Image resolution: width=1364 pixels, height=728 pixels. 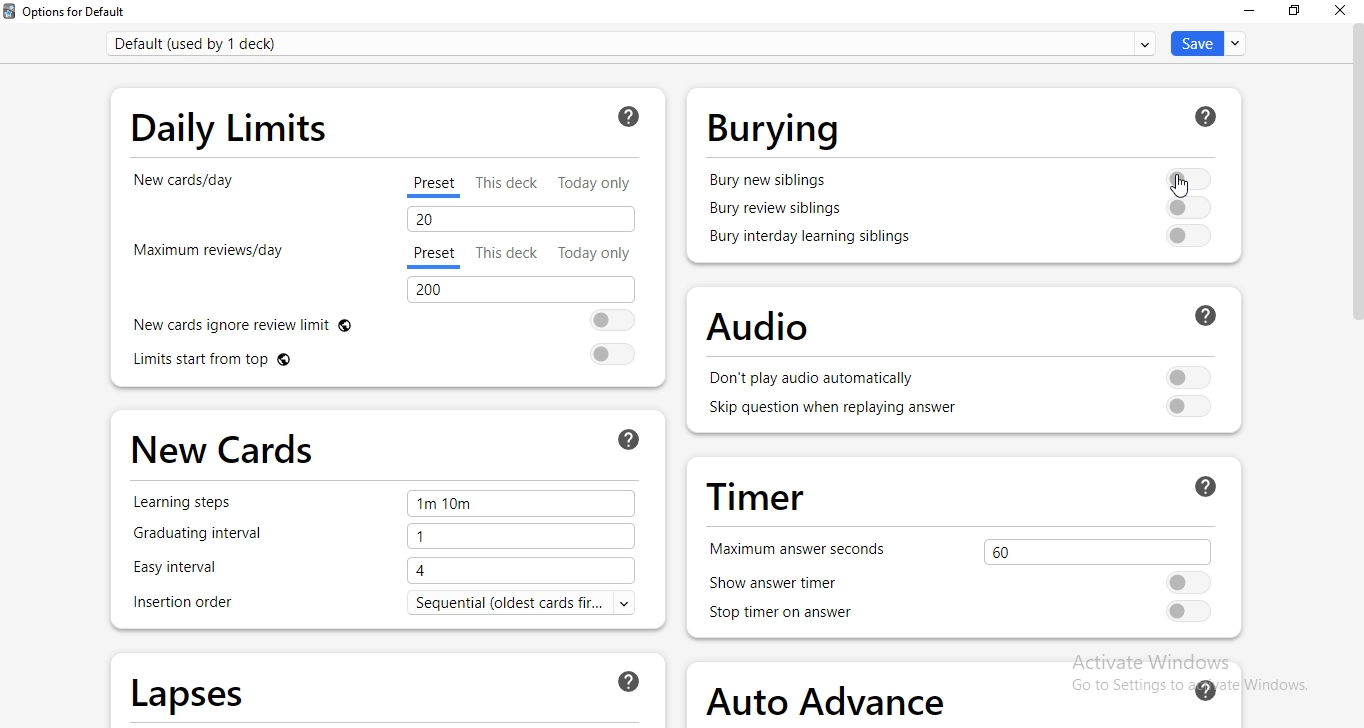 What do you see at coordinates (1204, 687) in the screenshot?
I see `ask` at bounding box center [1204, 687].